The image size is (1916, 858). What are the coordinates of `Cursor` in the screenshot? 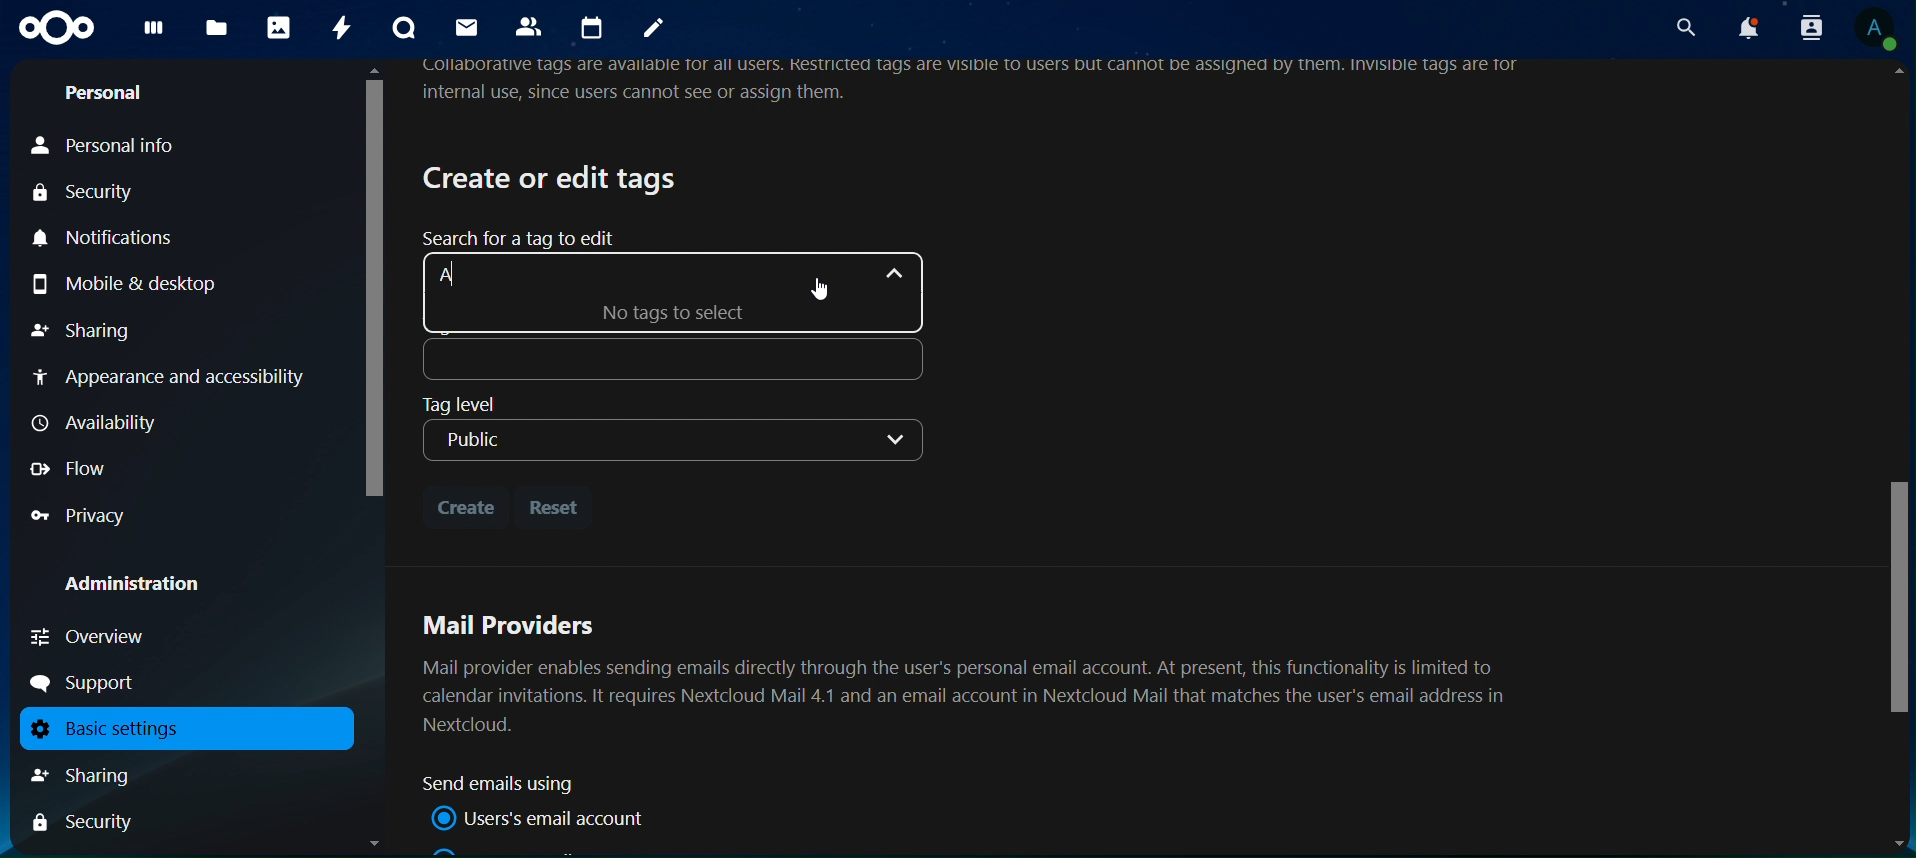 It's located at (818, 289).